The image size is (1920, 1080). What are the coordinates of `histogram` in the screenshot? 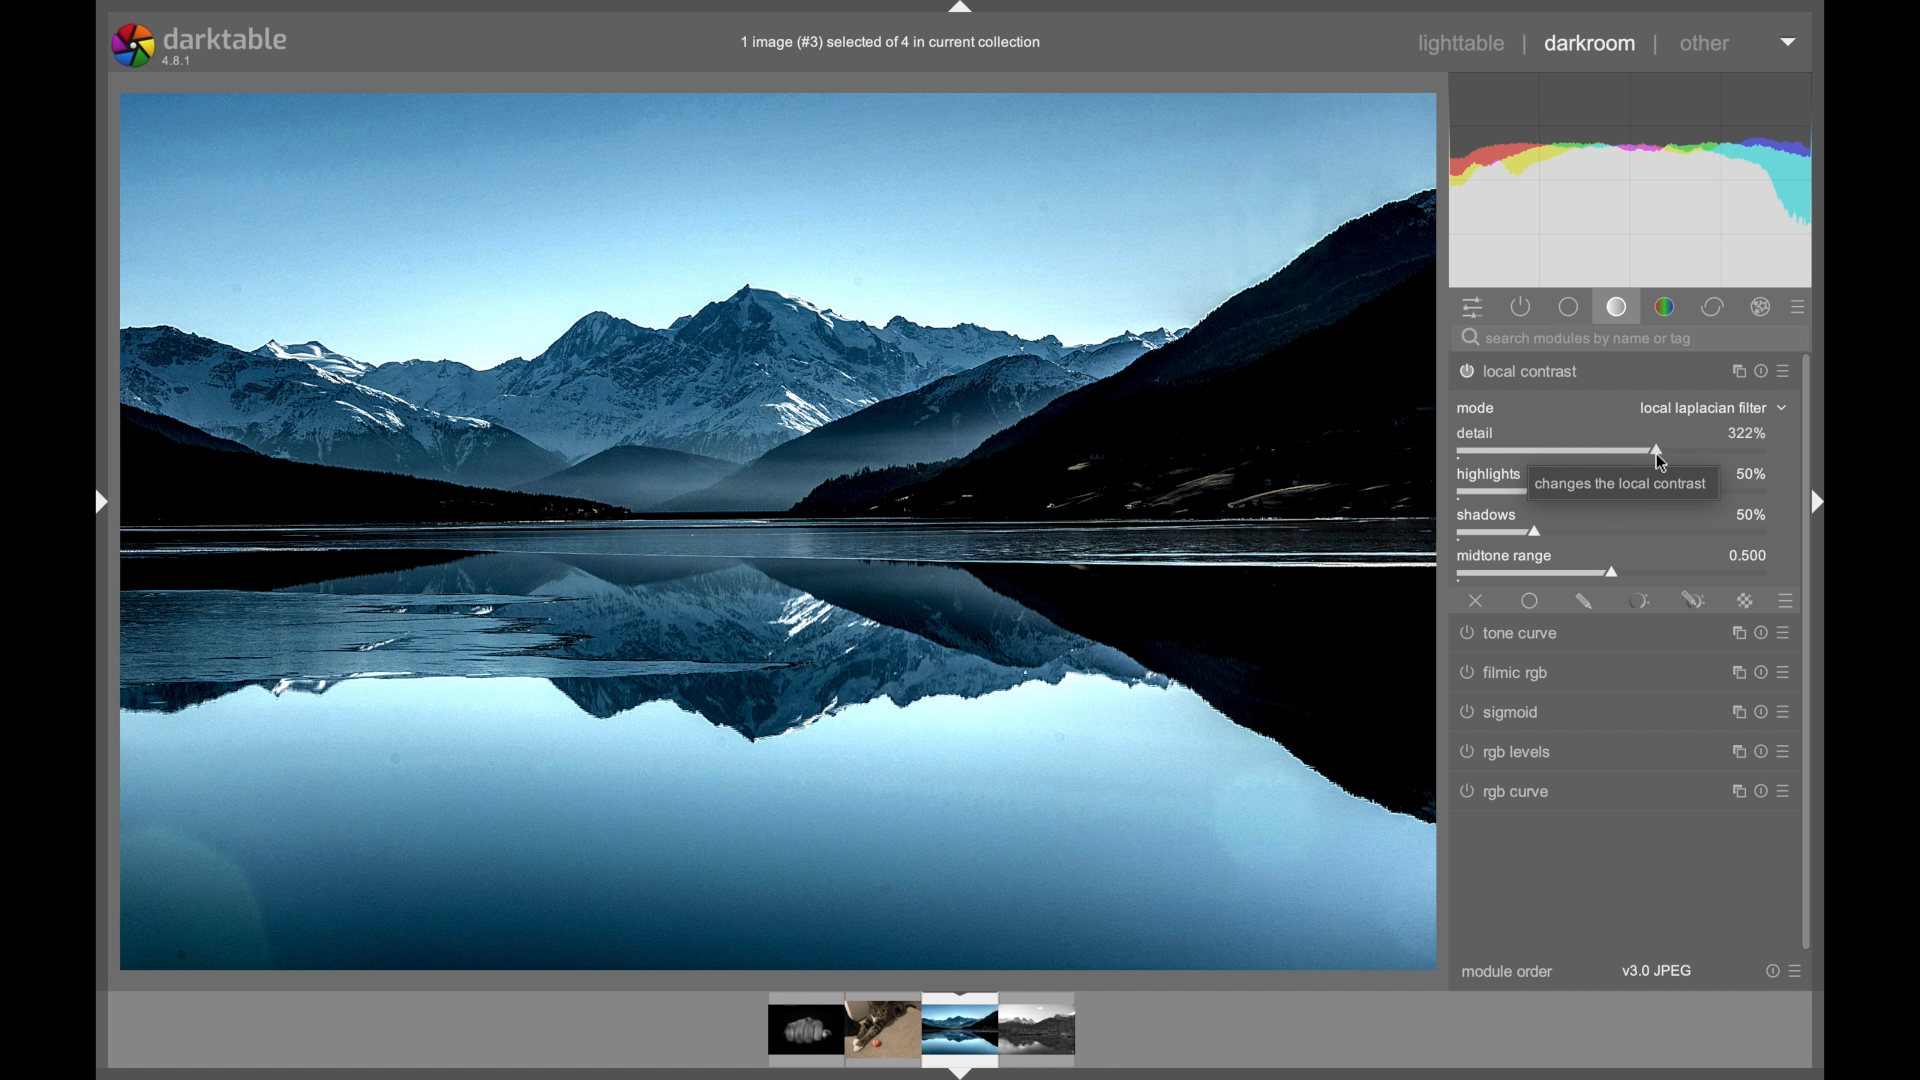 It's located at (1631, 177).